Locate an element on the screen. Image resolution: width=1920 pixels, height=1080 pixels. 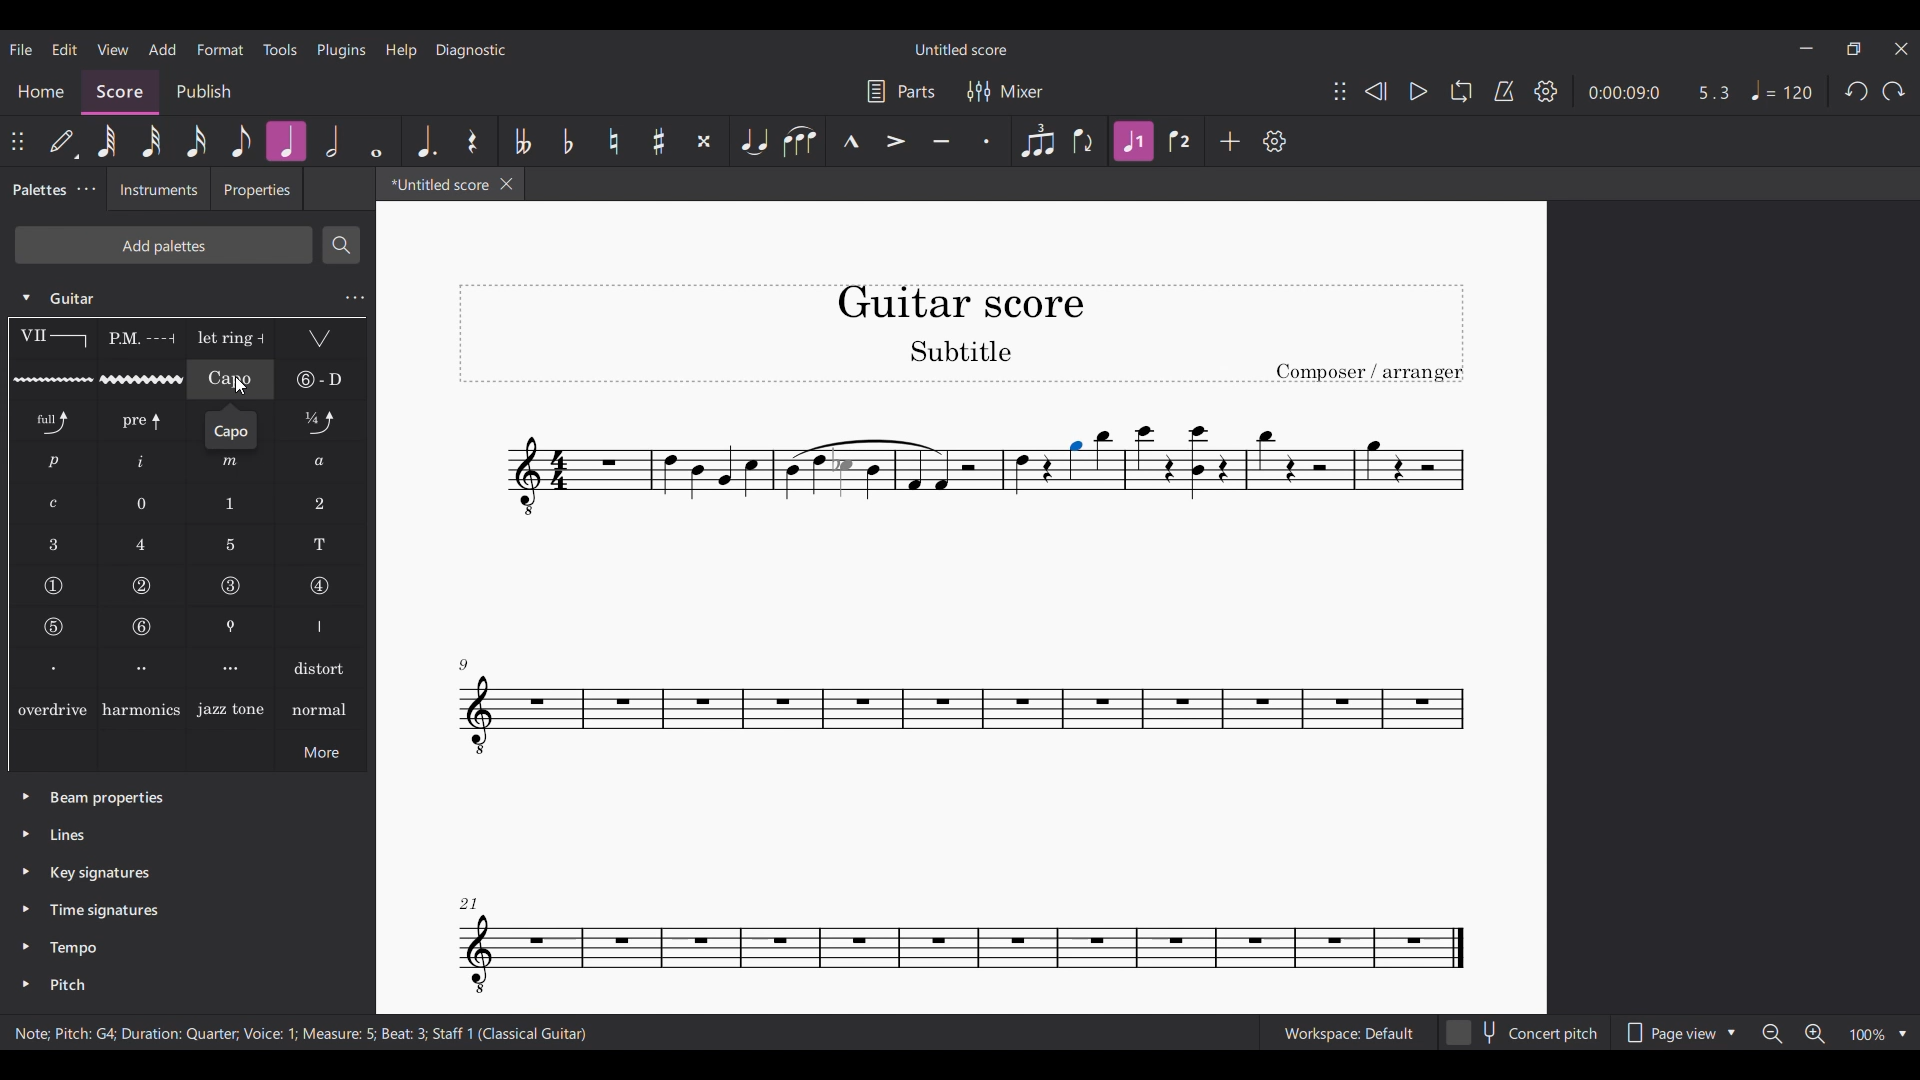
Current duration is located at coordinates (1624, 91).